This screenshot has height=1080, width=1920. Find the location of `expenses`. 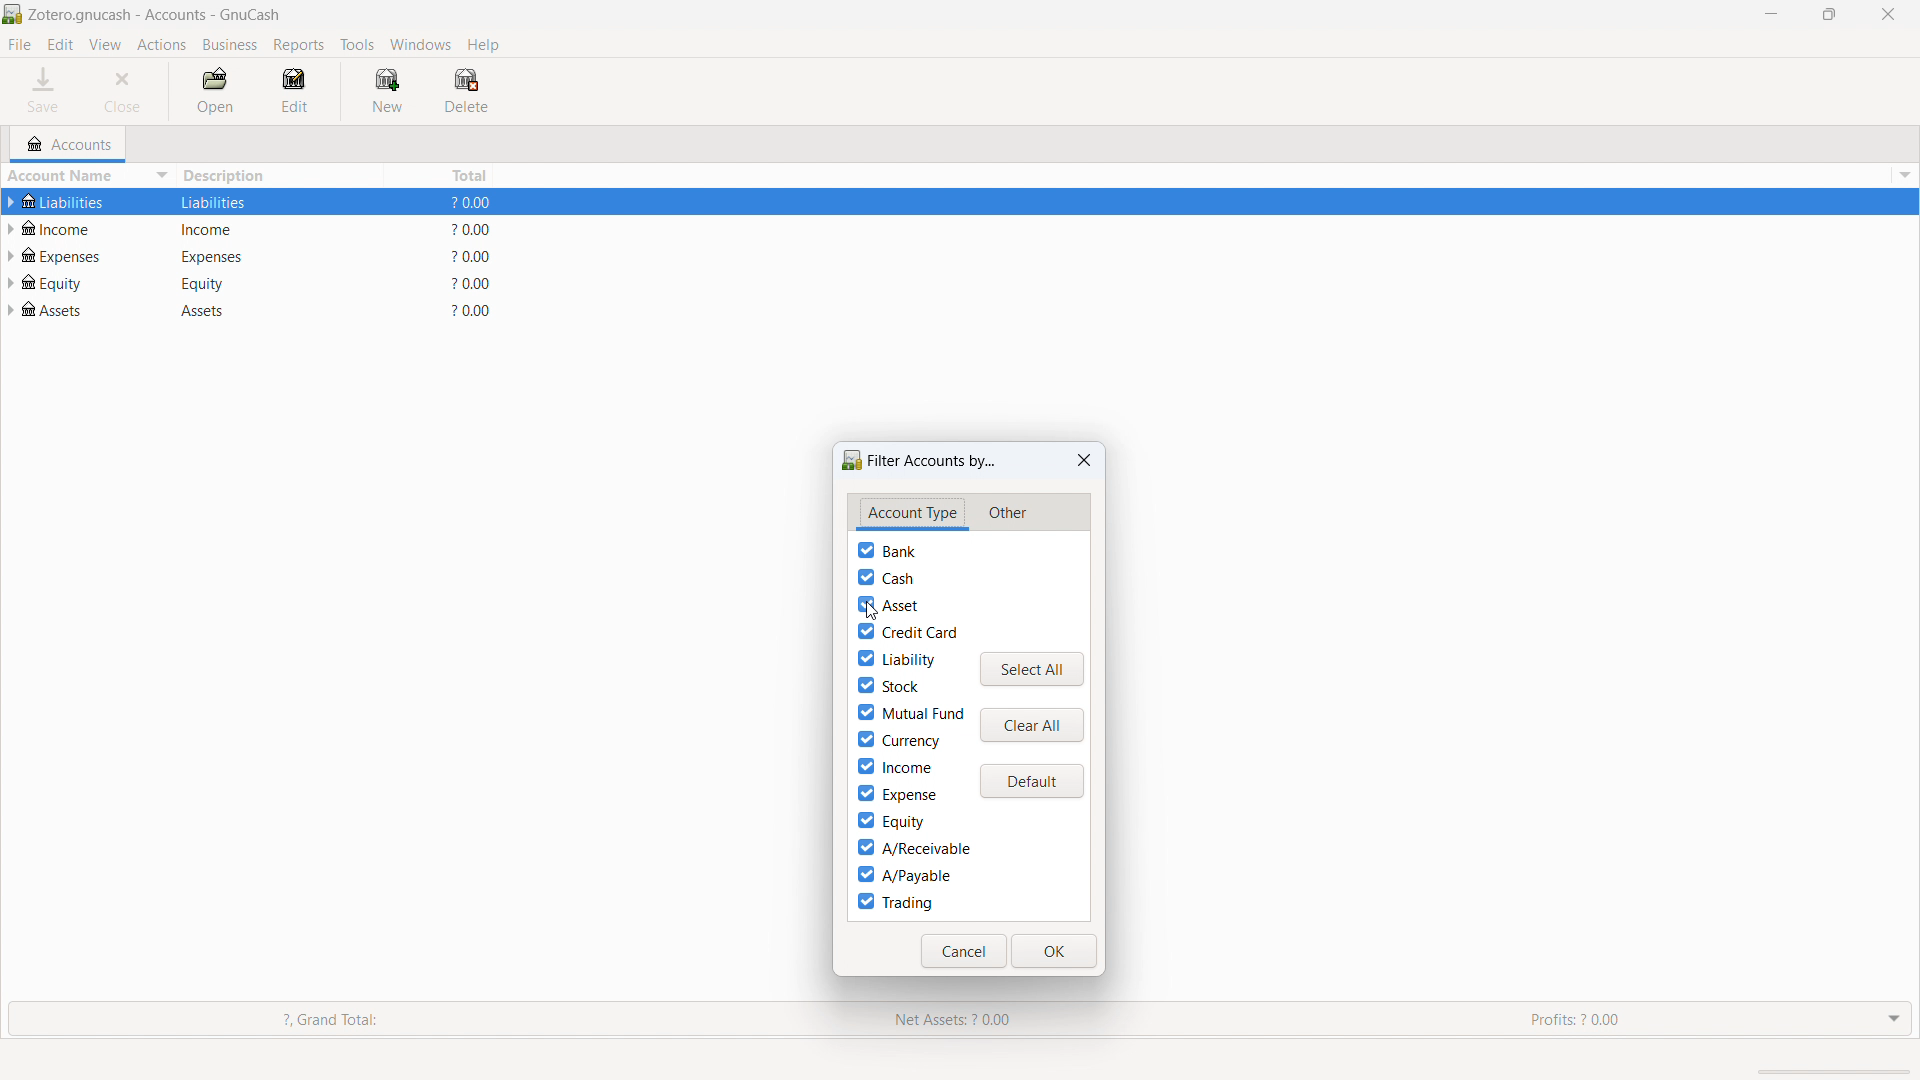

expenses is located at coordinates (230, 255).